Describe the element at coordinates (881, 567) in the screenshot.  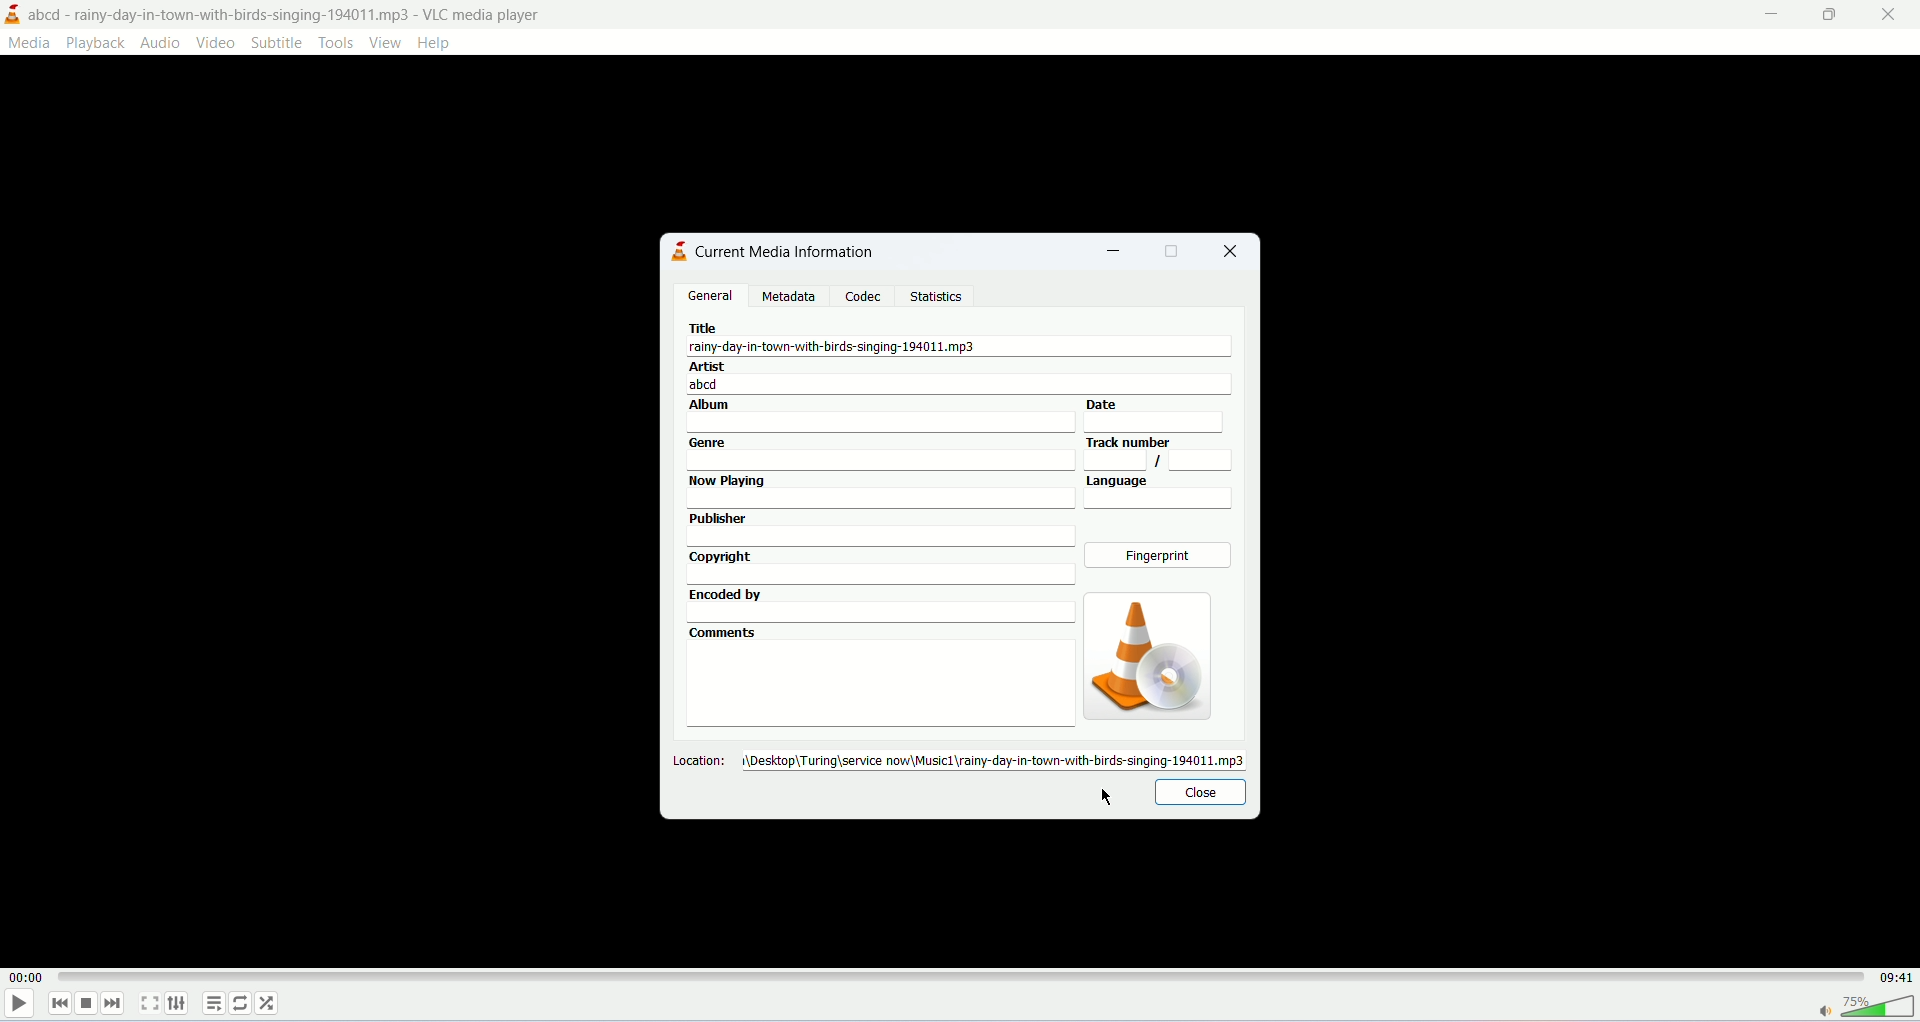
I see `copyright` at that location.